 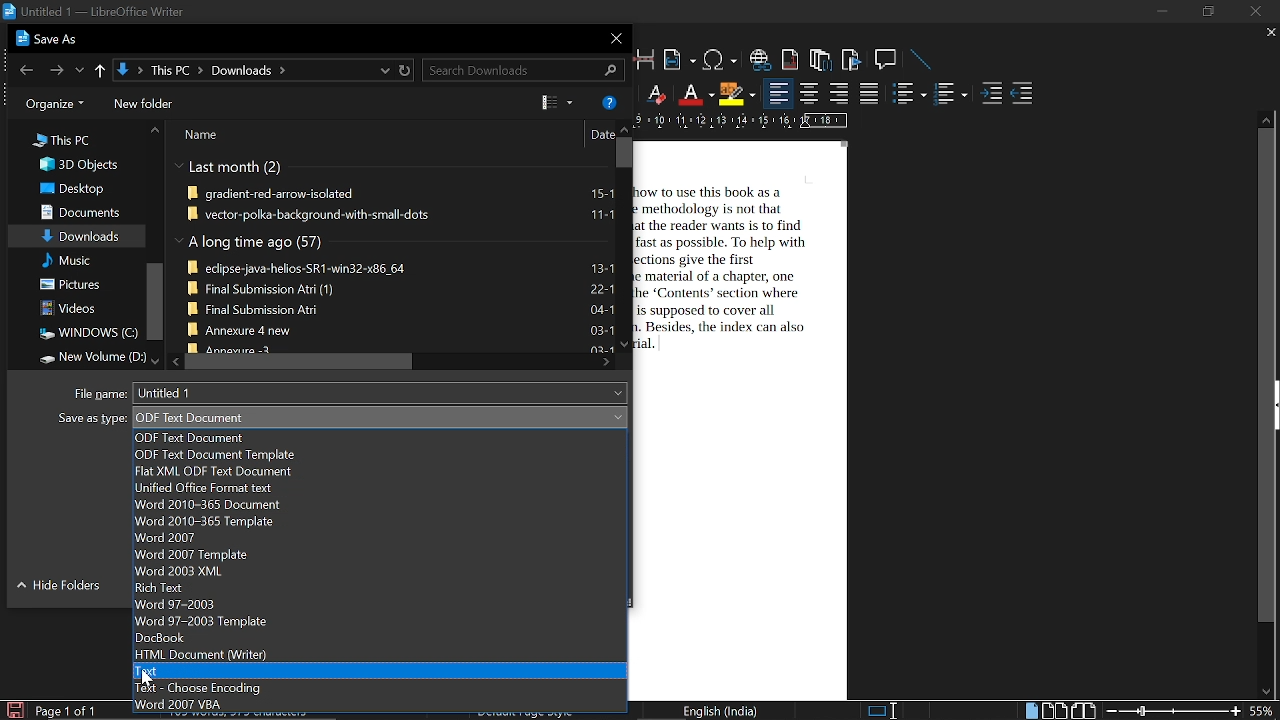 I want to click on eclipse-java-helios-SR1-win32-x86 64 131, so click(x=400, y=266).